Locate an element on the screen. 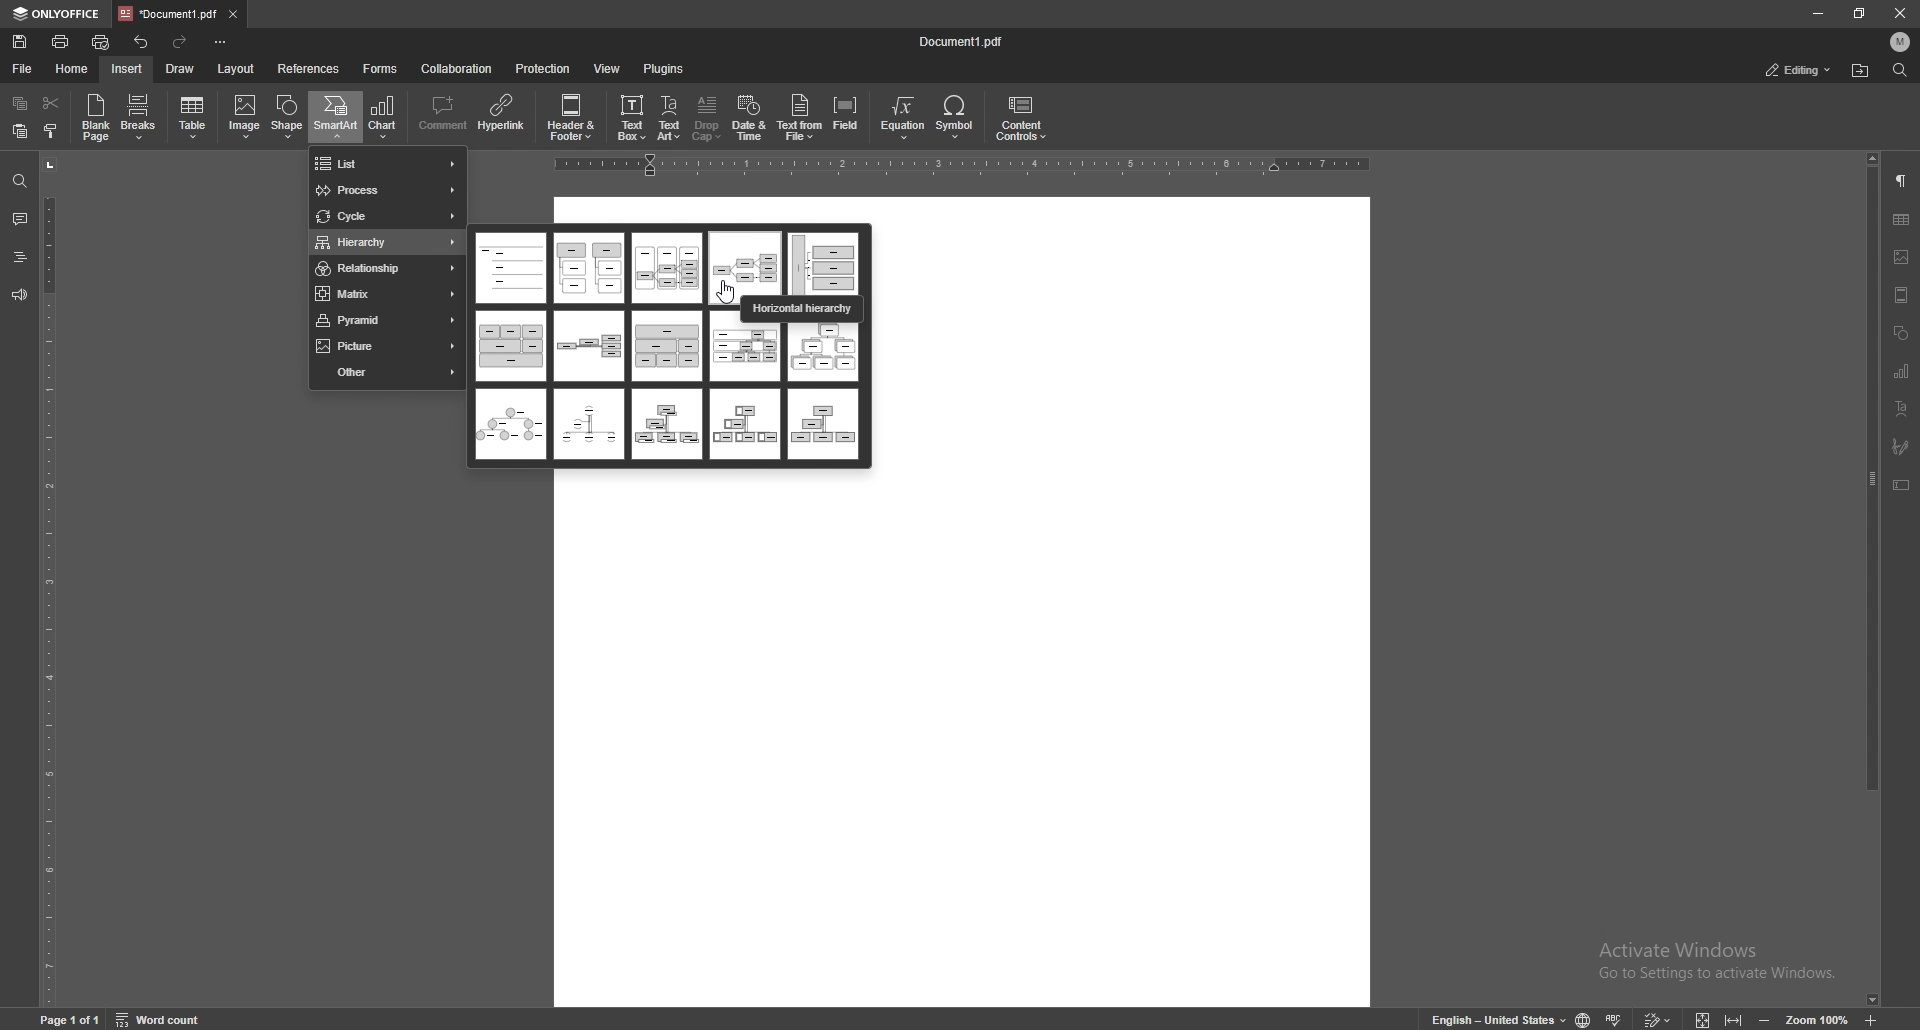 The width and height of the screenshot is (1920, 1030). hierarchy smart art is located at coordinates (512, 268).